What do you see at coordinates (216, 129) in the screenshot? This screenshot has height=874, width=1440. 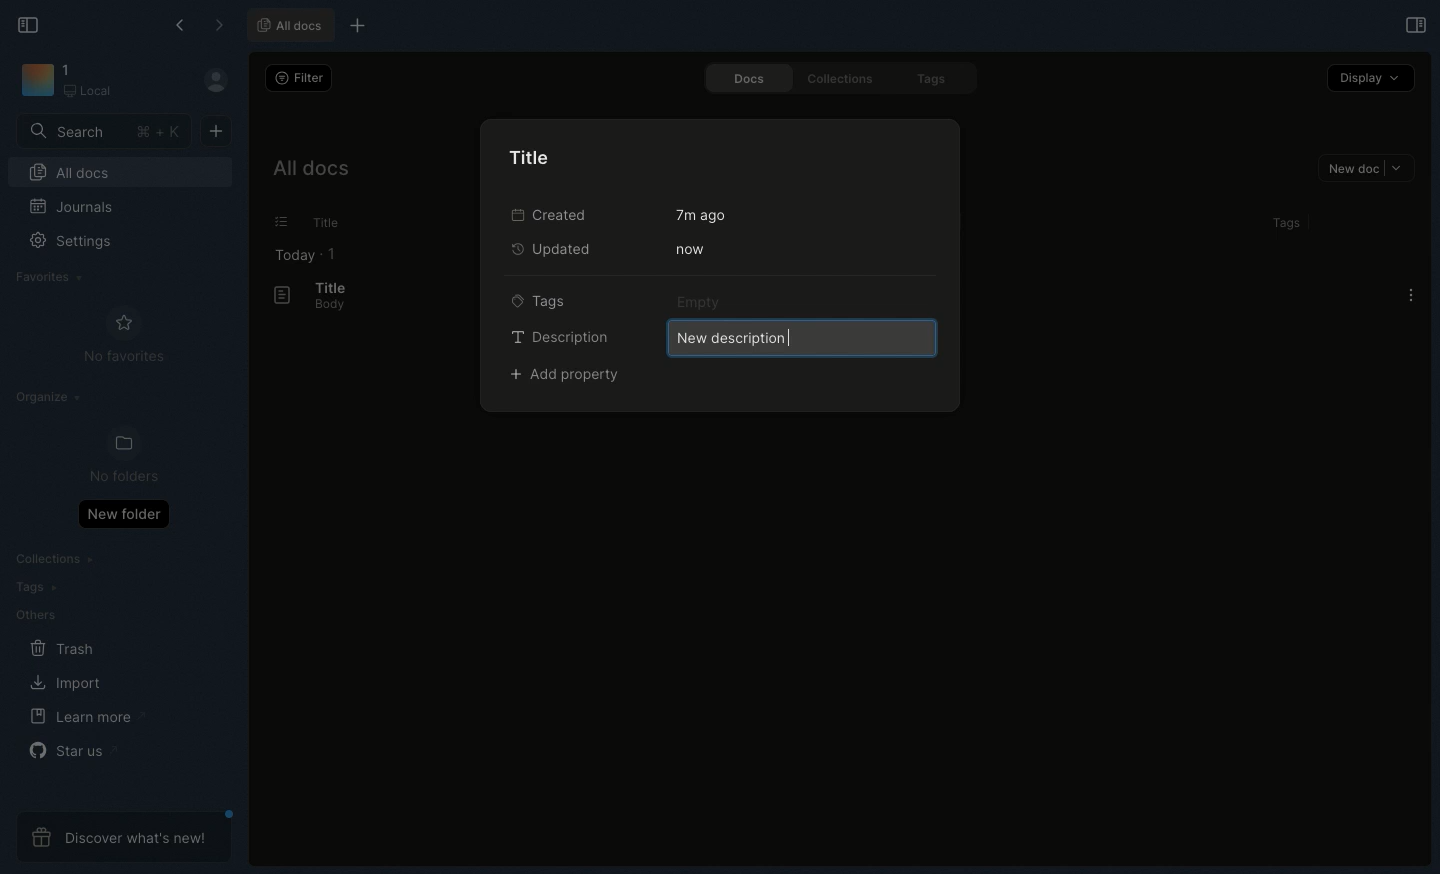 I see `New doc` at bounding box center [216, 129].